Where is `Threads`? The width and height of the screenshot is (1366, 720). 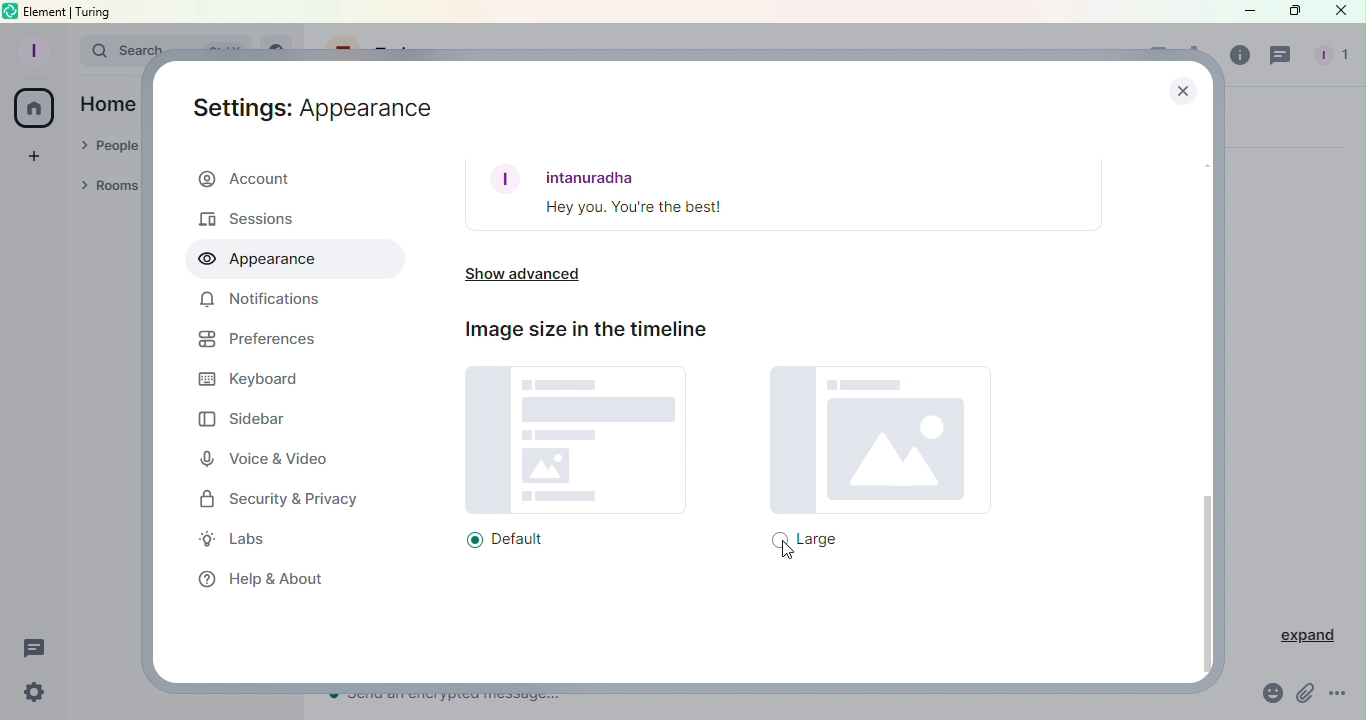 Threads is located at coordinates (1283, 56).